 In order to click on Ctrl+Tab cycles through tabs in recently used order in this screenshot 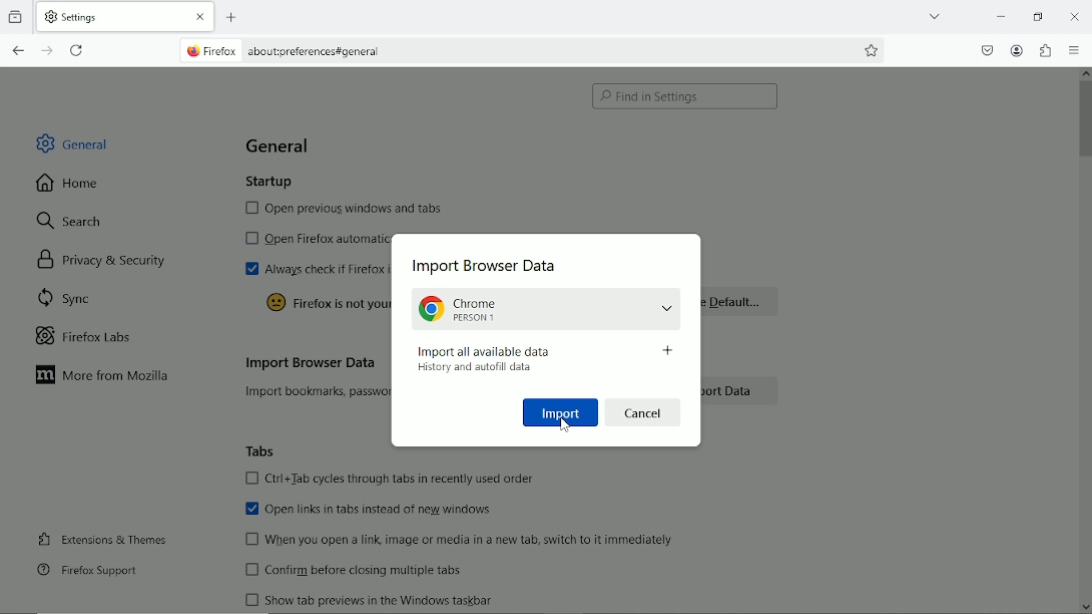, I will do `click(389, 478)`.